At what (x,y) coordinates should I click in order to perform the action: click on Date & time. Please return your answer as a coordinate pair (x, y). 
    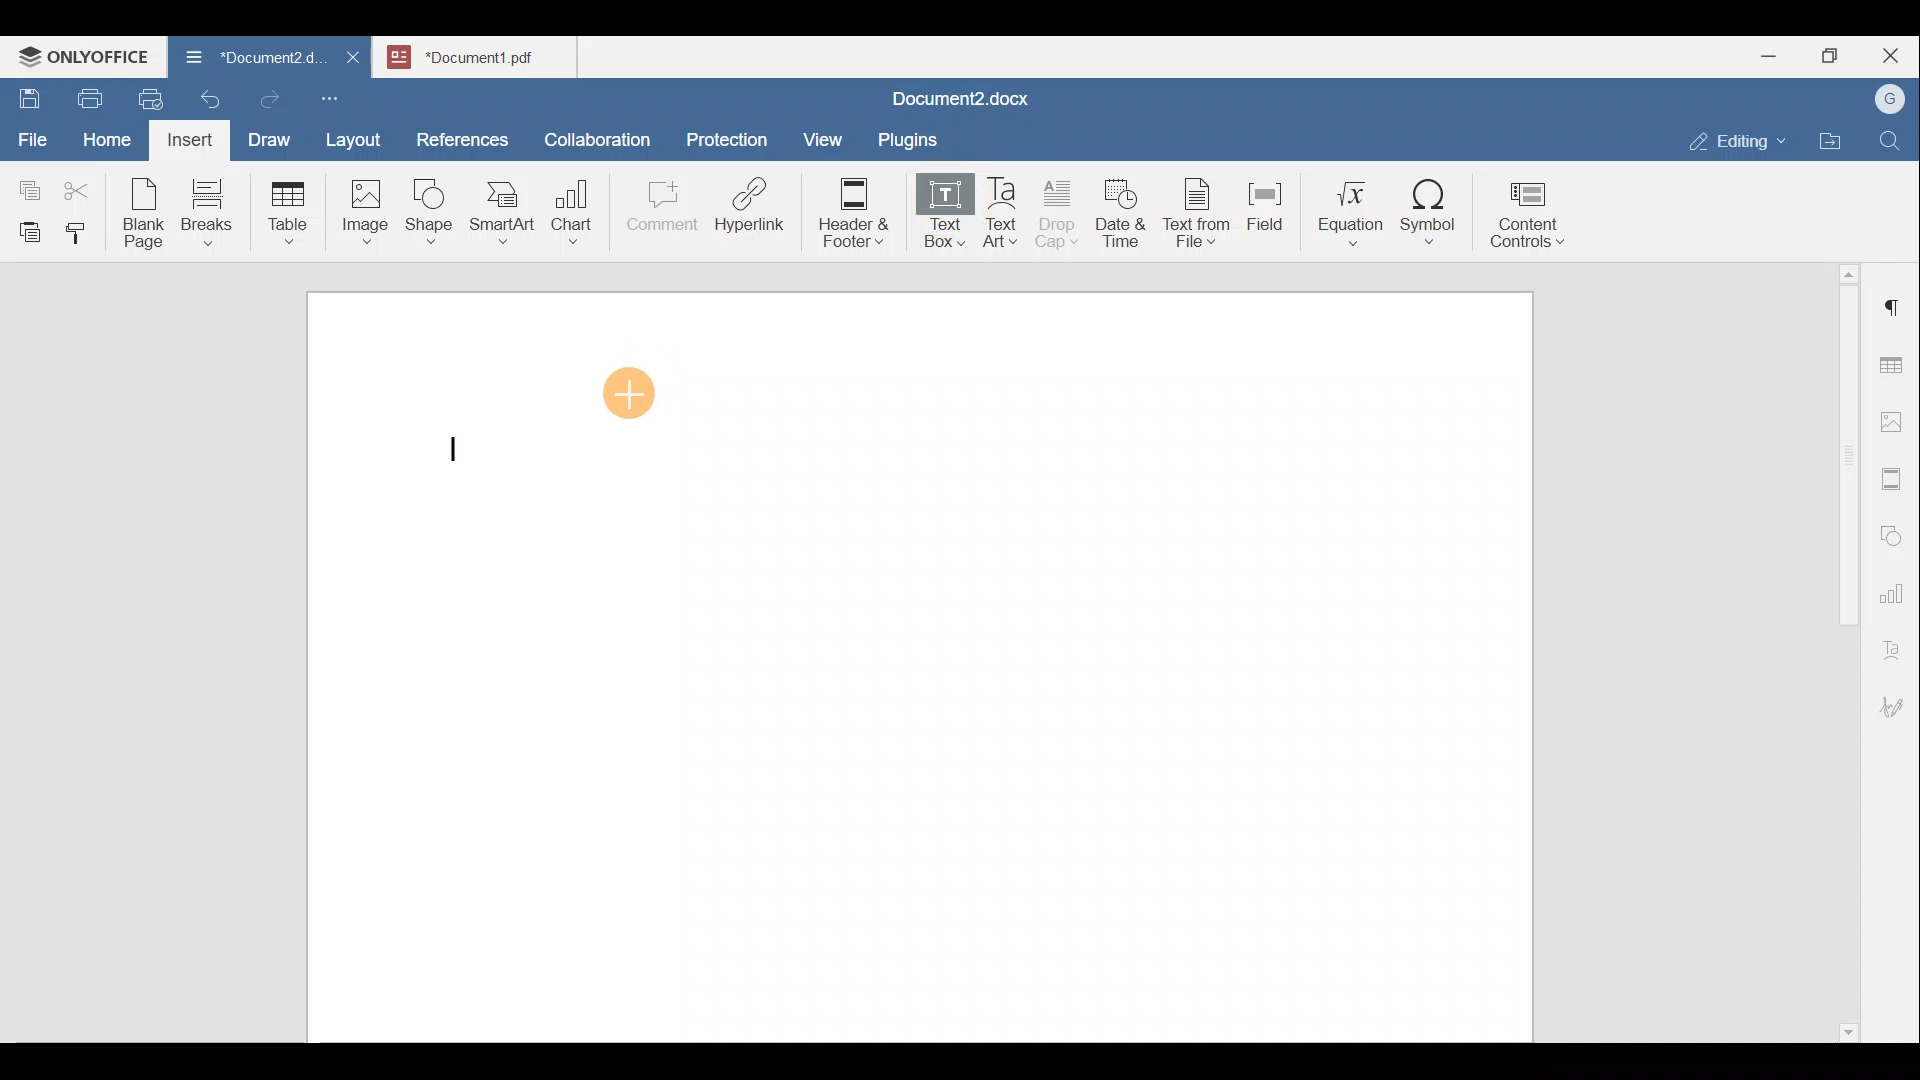
    Looking at the image, I should click on (1122, 210).